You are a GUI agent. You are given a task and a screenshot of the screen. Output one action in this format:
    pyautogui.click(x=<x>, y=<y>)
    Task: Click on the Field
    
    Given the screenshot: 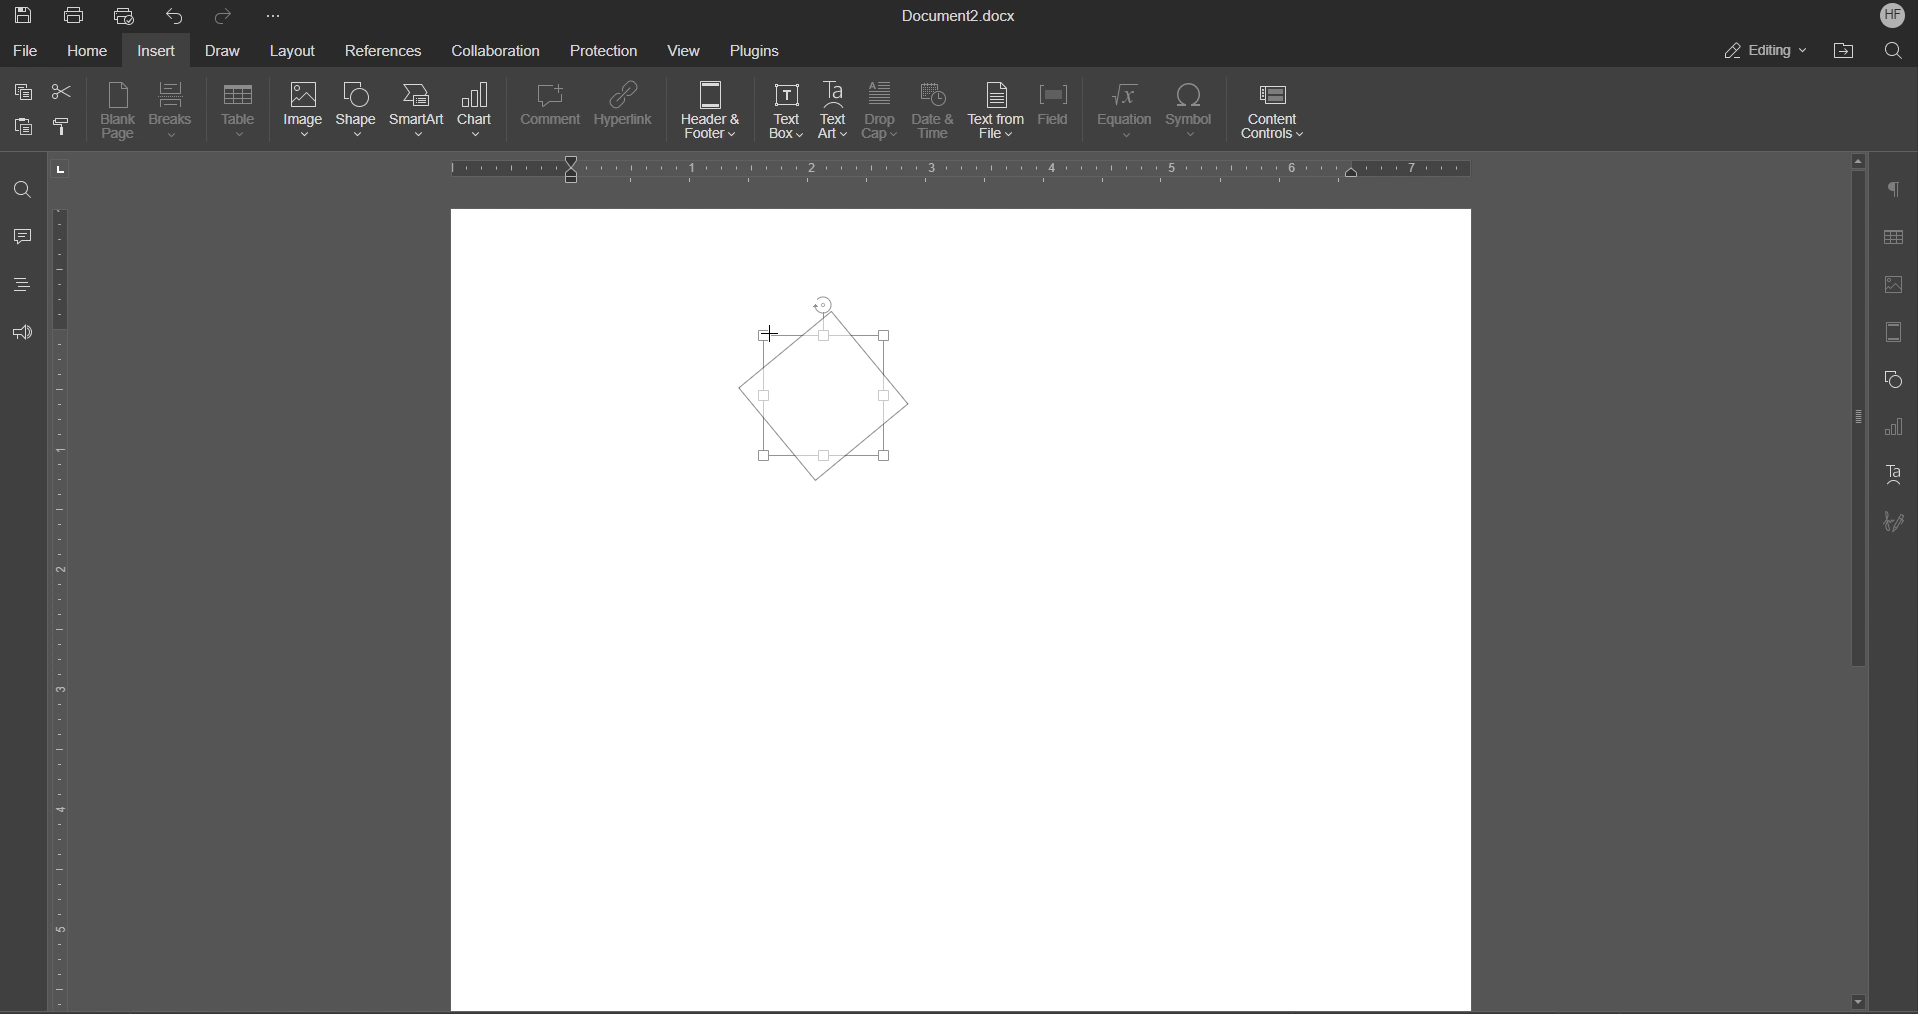 What is the action you would take?
    pyautogui.click(x=1057, y=112)
    